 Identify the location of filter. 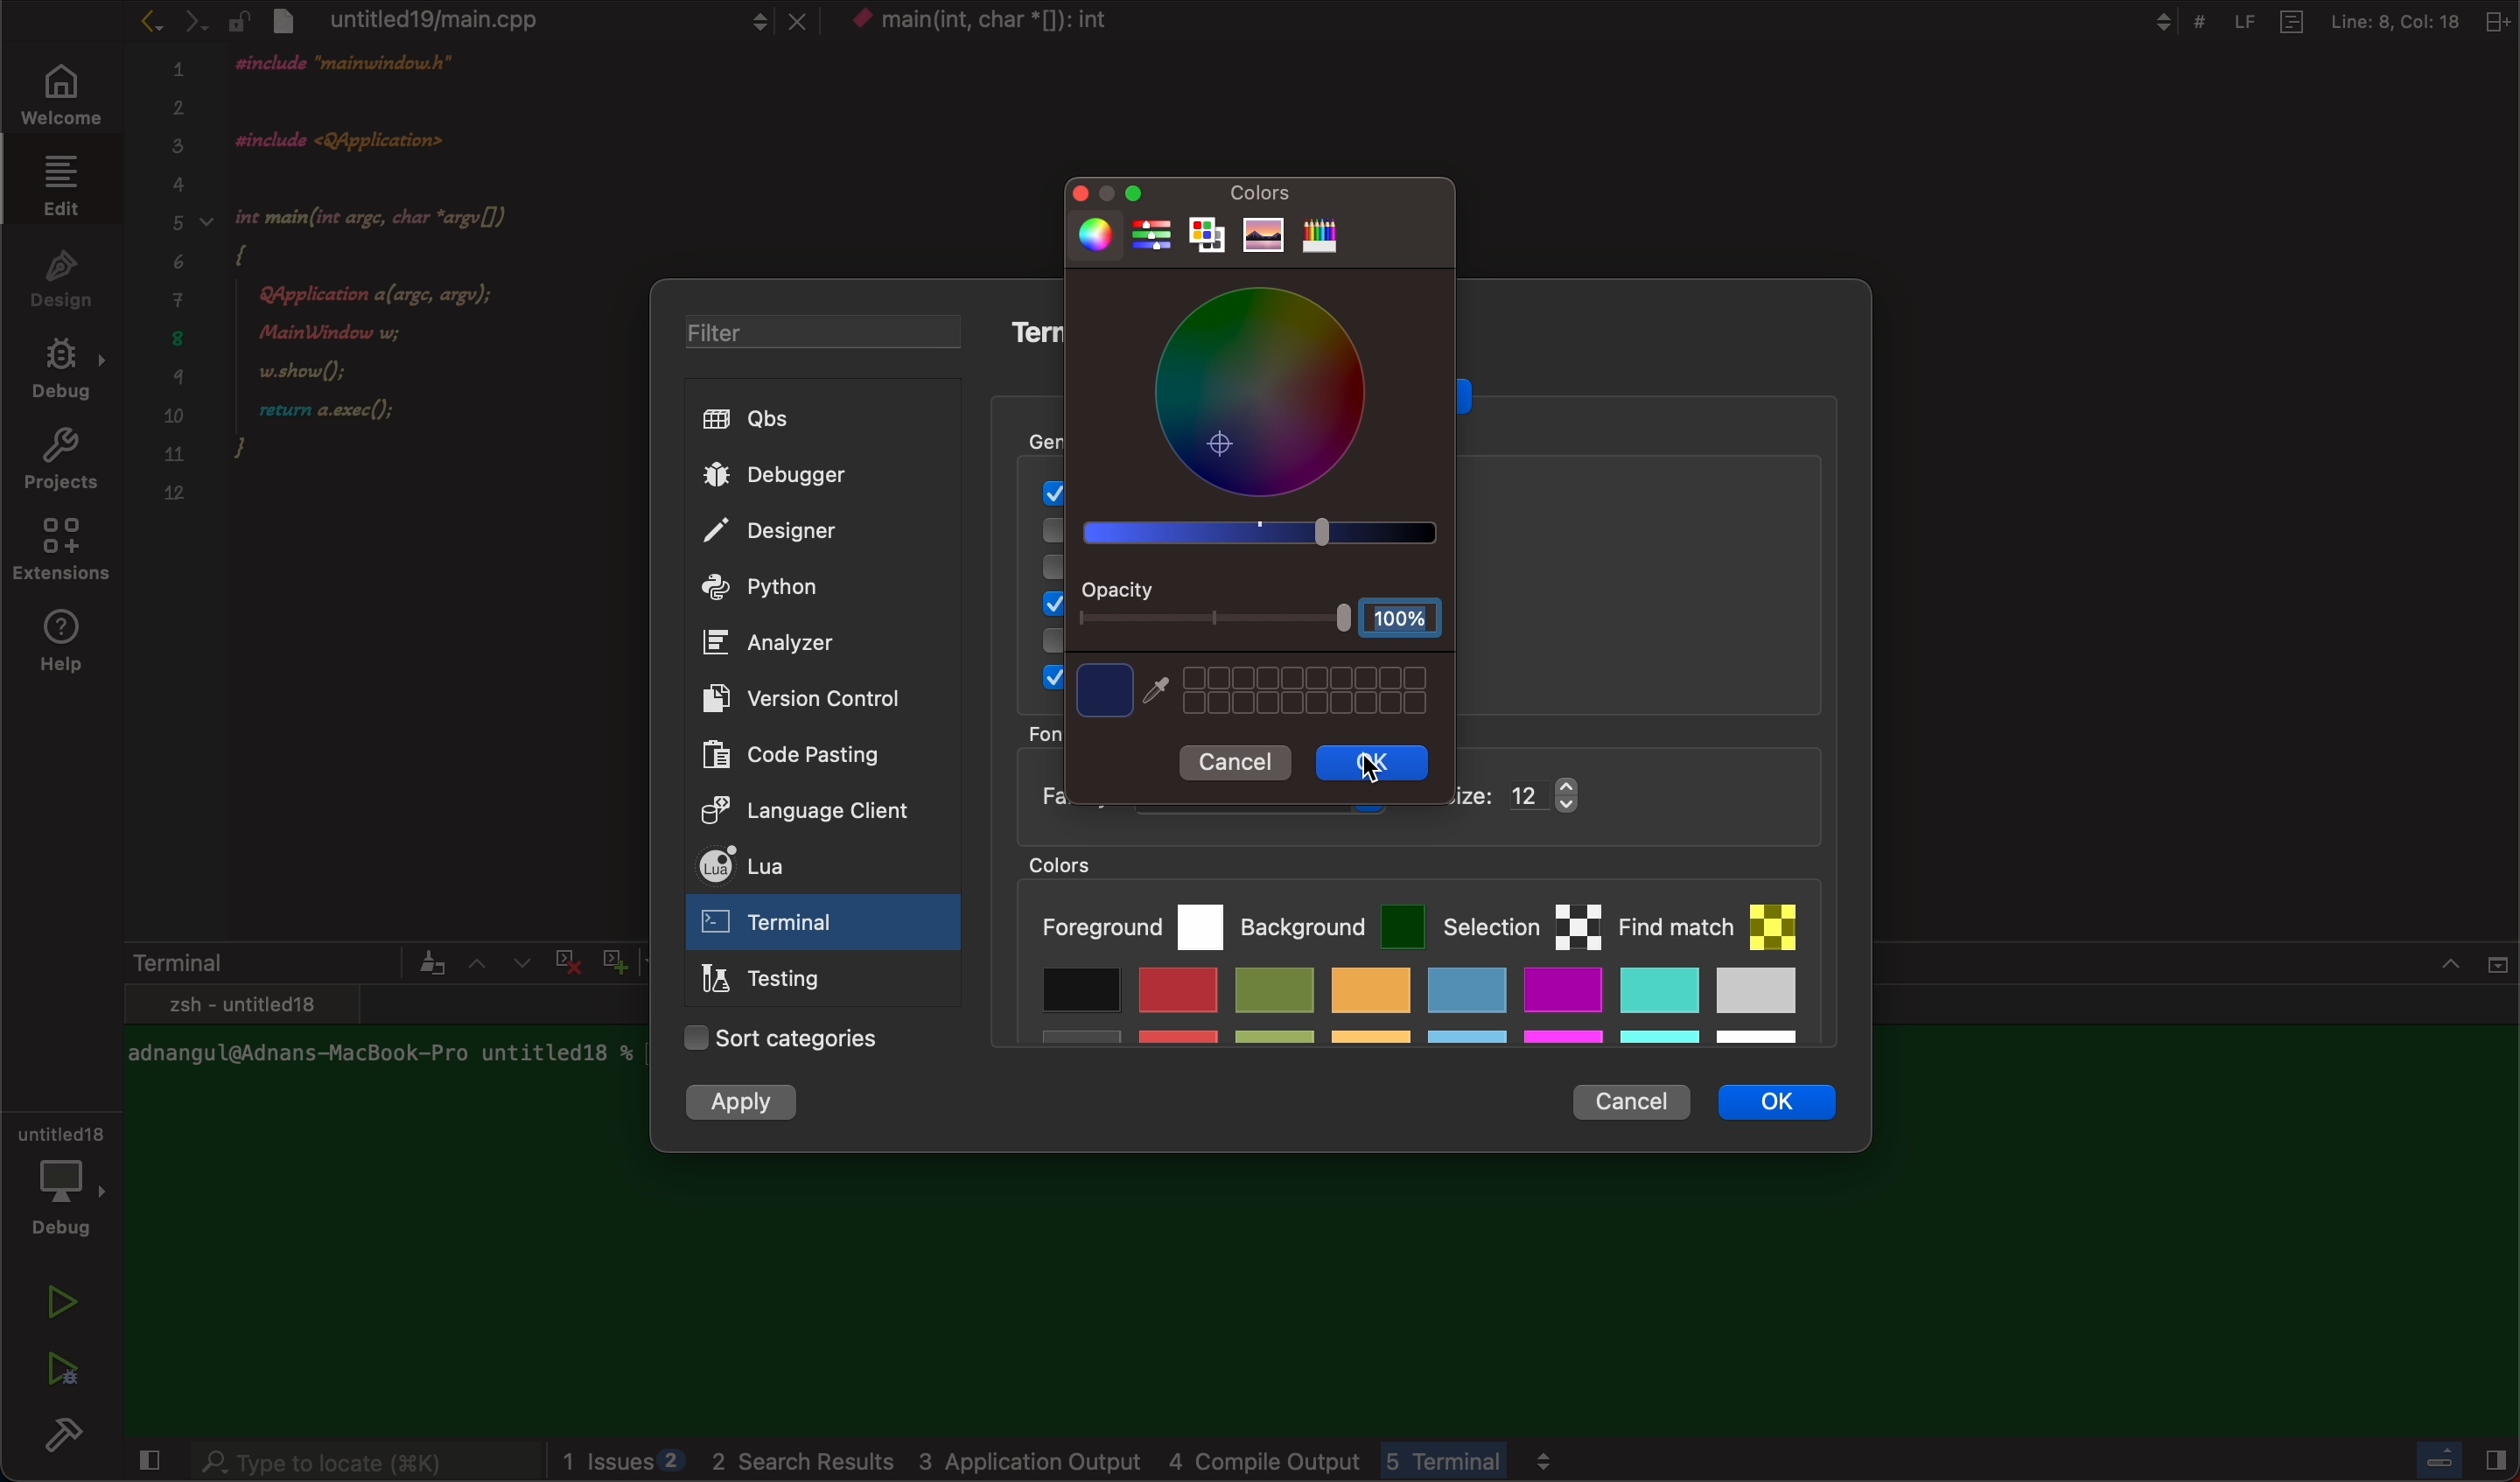
(807, 335).